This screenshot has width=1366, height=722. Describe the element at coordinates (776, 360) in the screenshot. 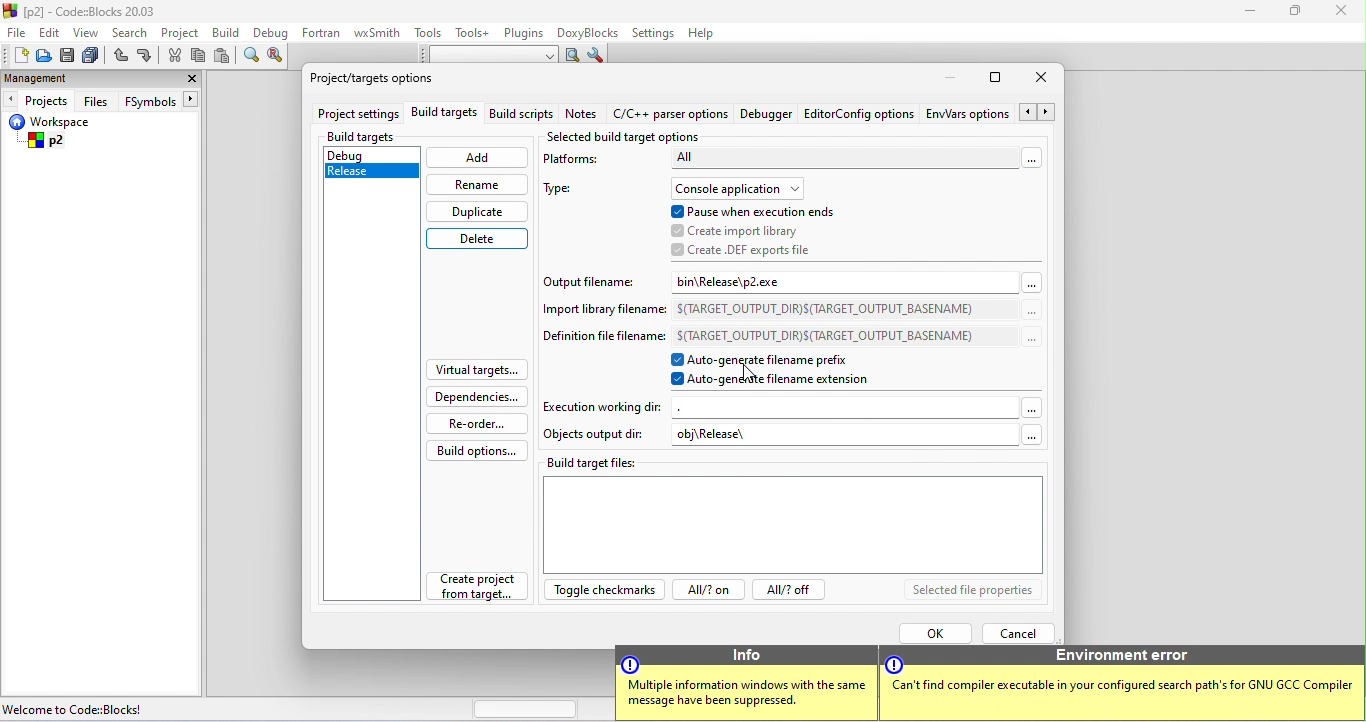

I see `auto generate filename prefex` at that location.